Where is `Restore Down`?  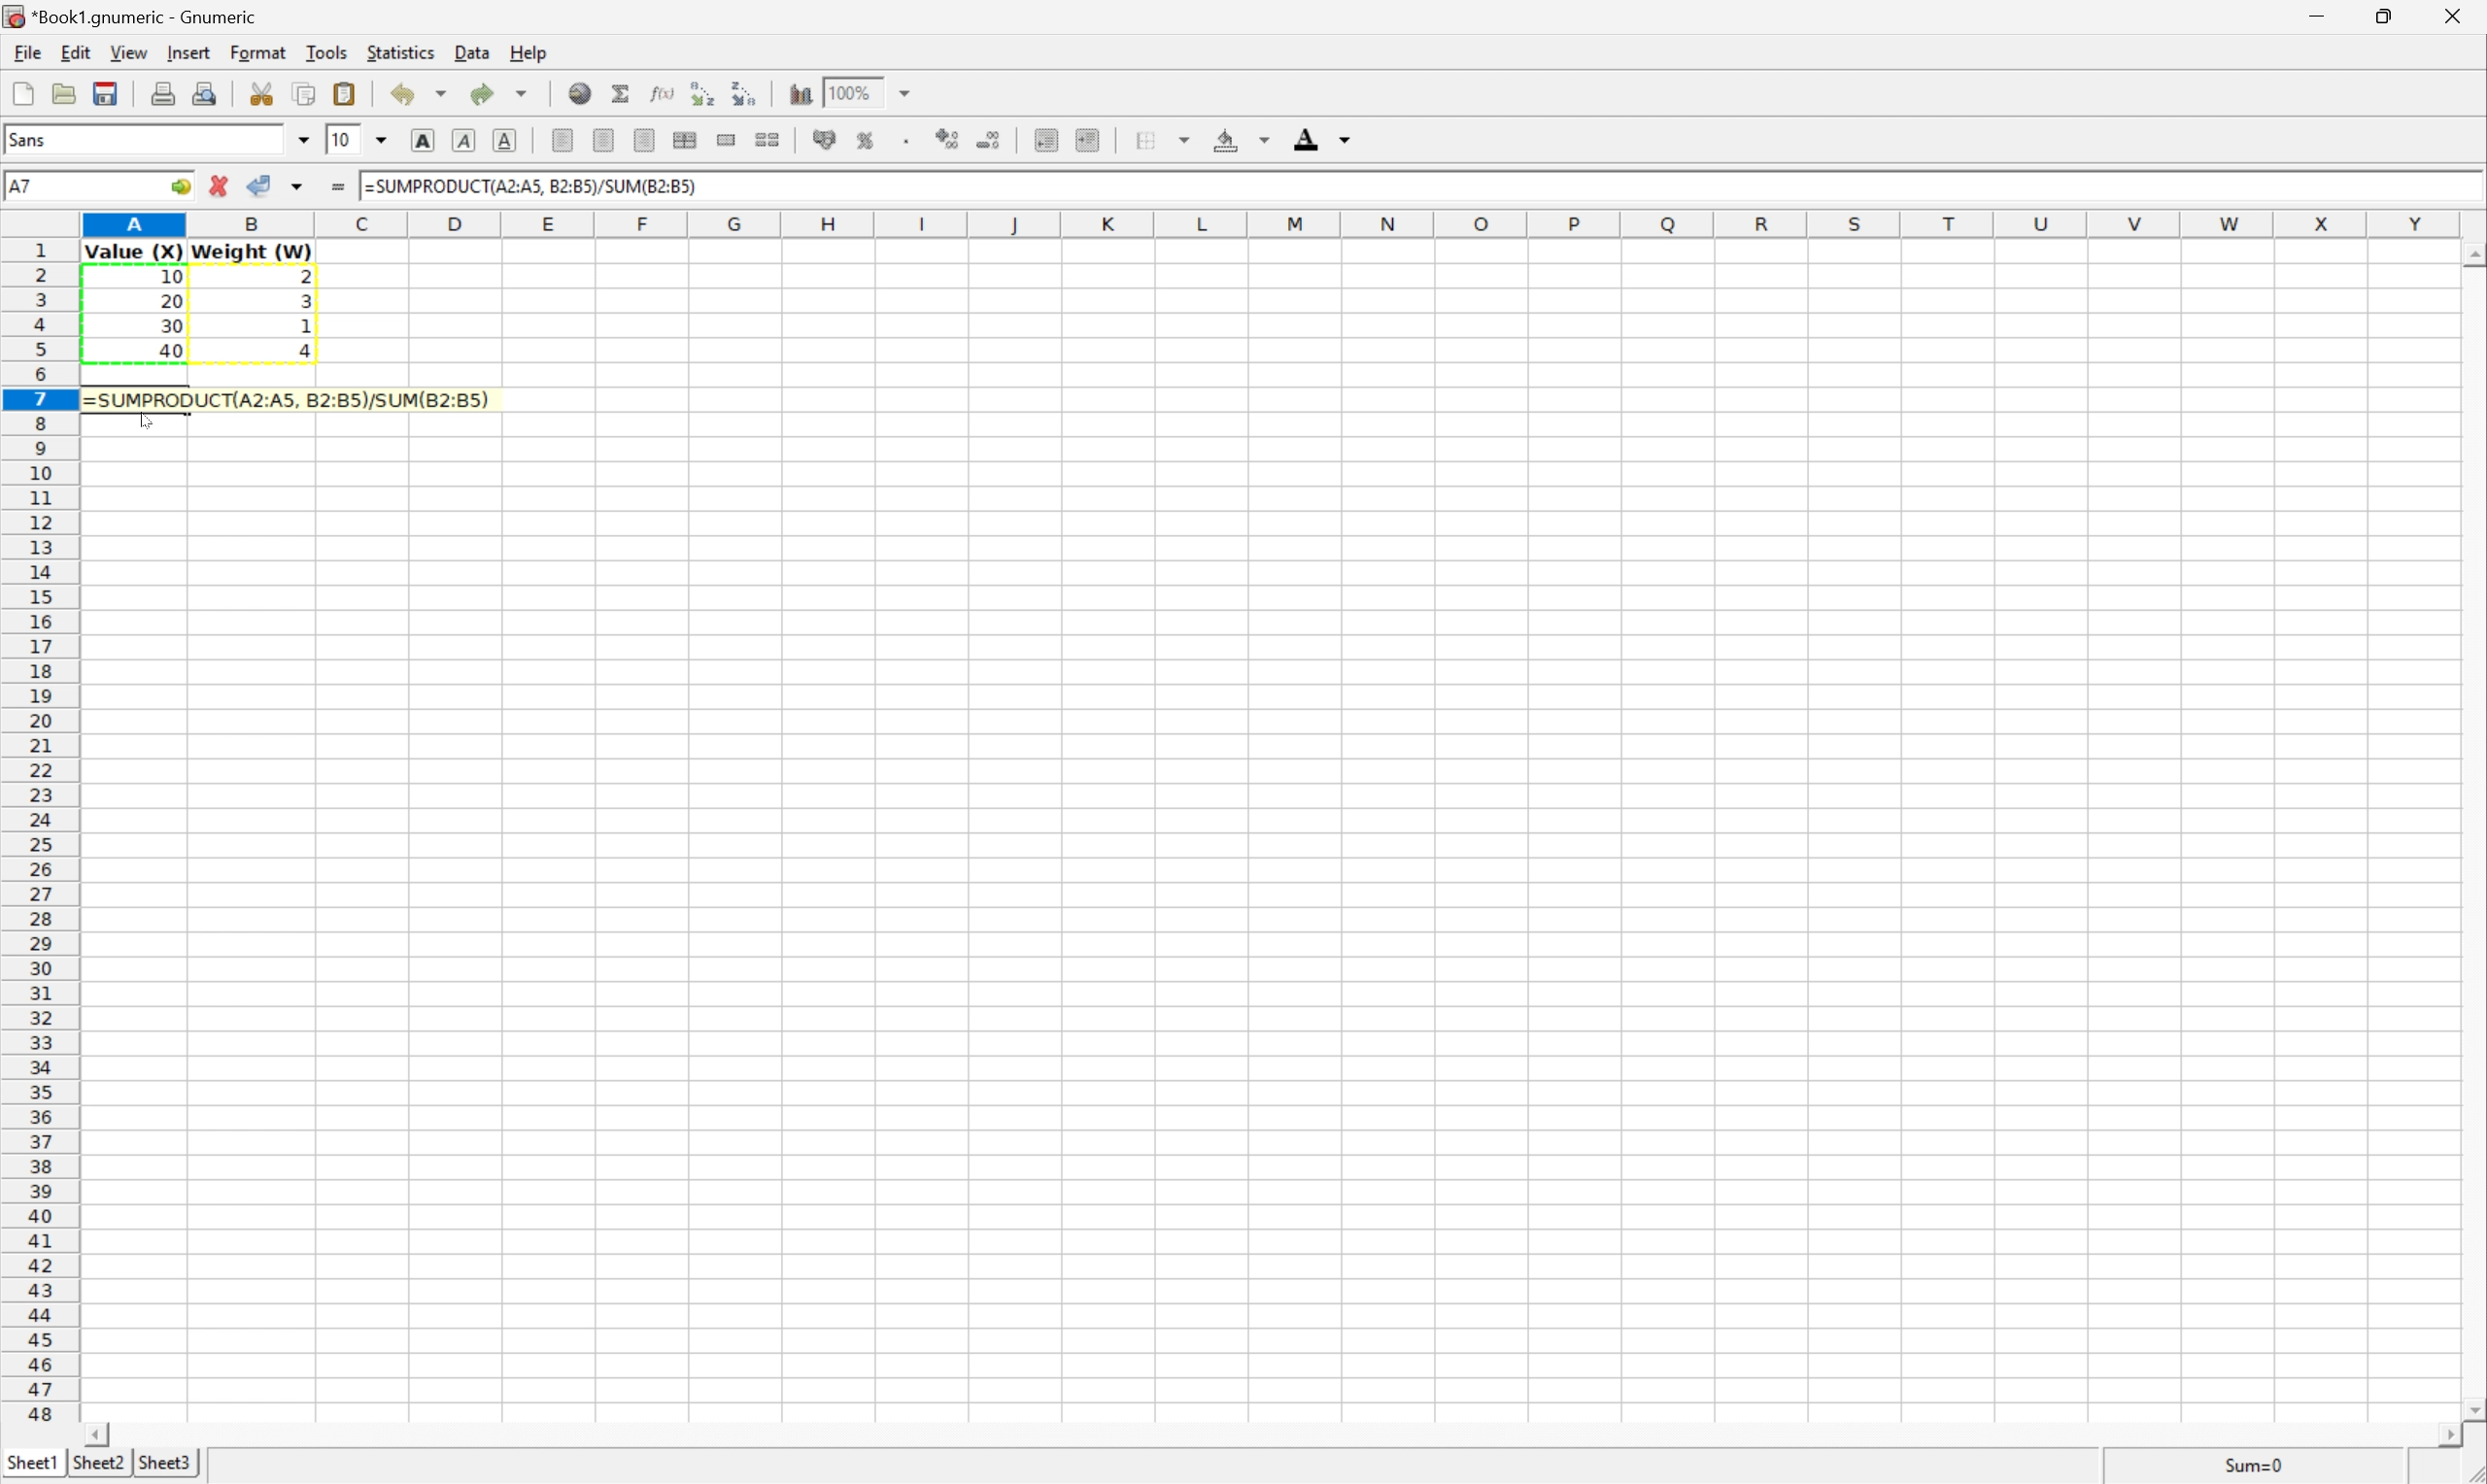
Restore Down is located at coordinates (2383, 16).